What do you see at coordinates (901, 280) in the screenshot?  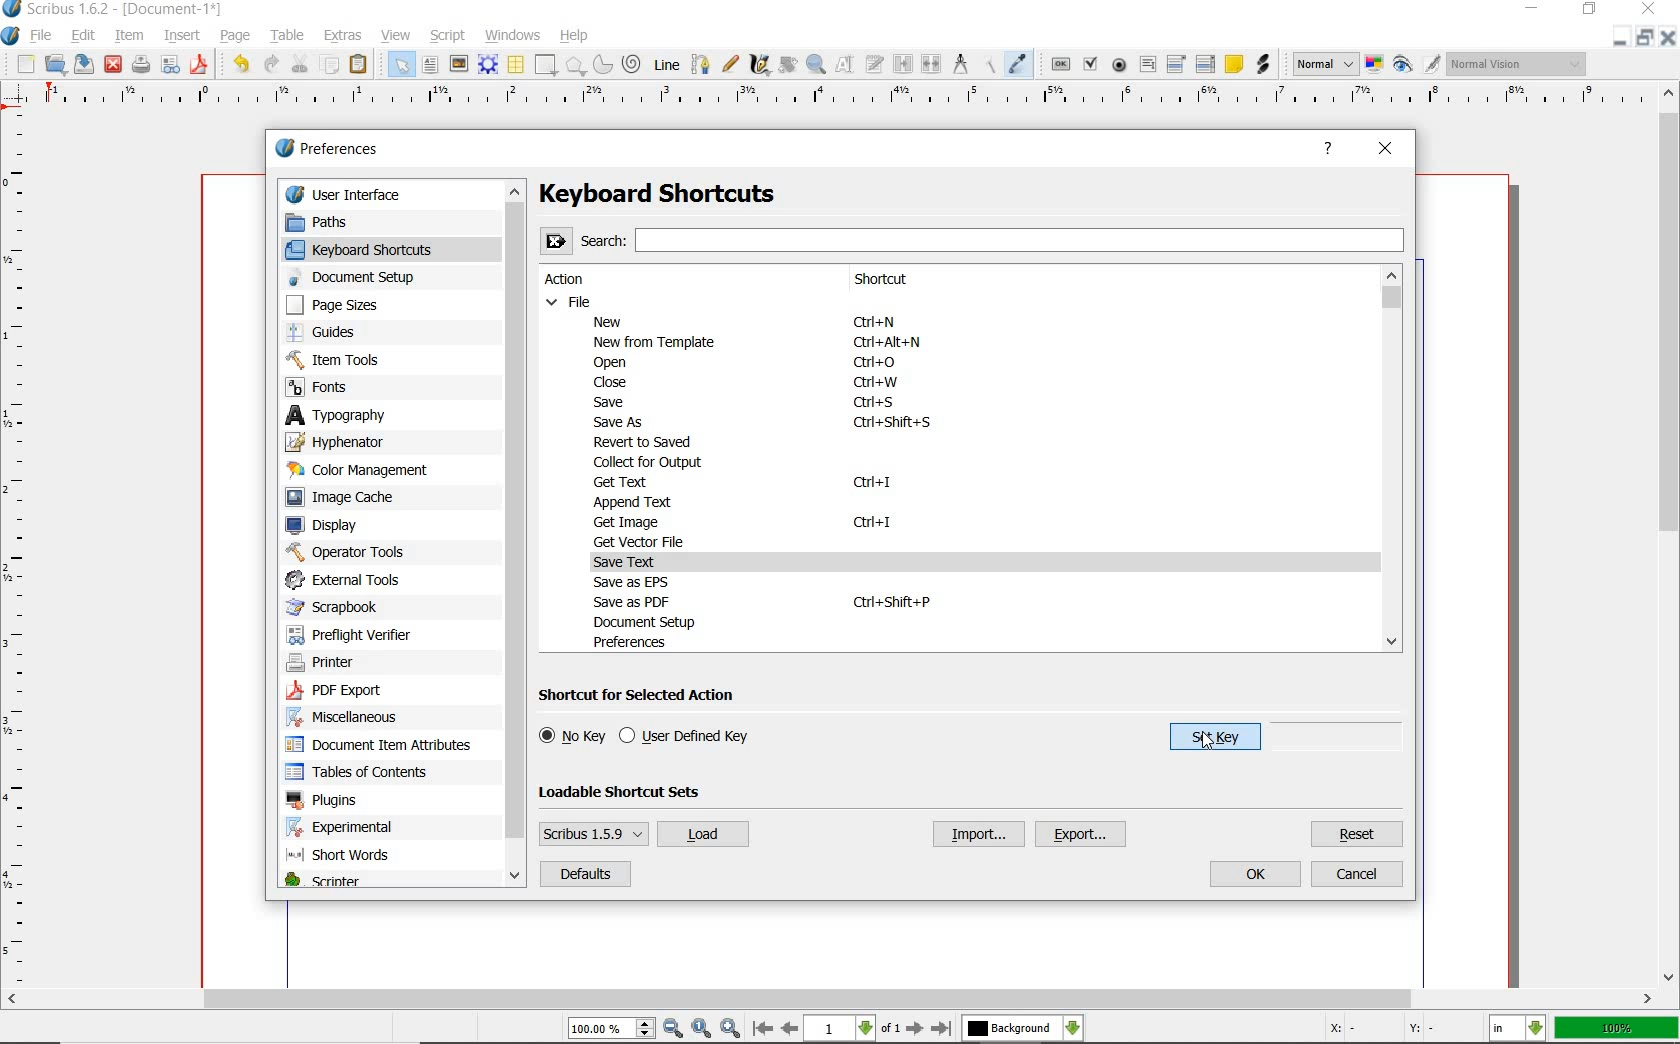 I see `shortcut` at bounding box center [901, 280].